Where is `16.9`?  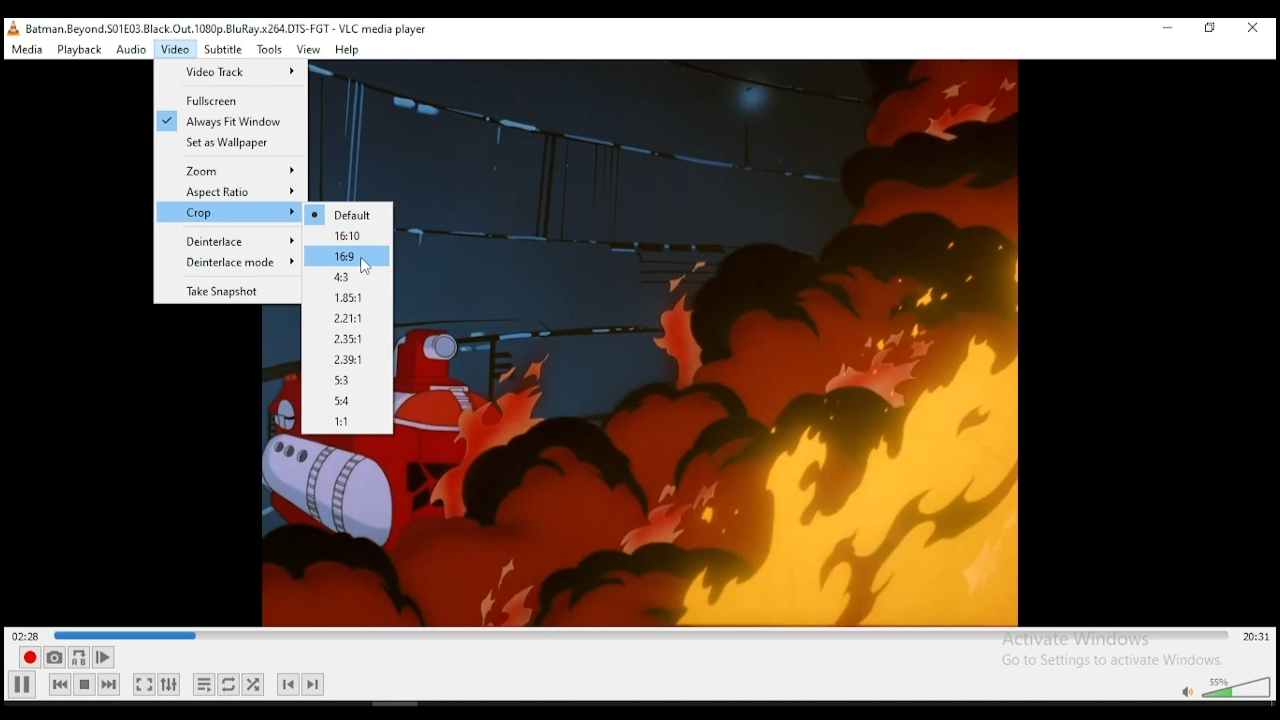
16.9 is located at coordinates (347, 257).